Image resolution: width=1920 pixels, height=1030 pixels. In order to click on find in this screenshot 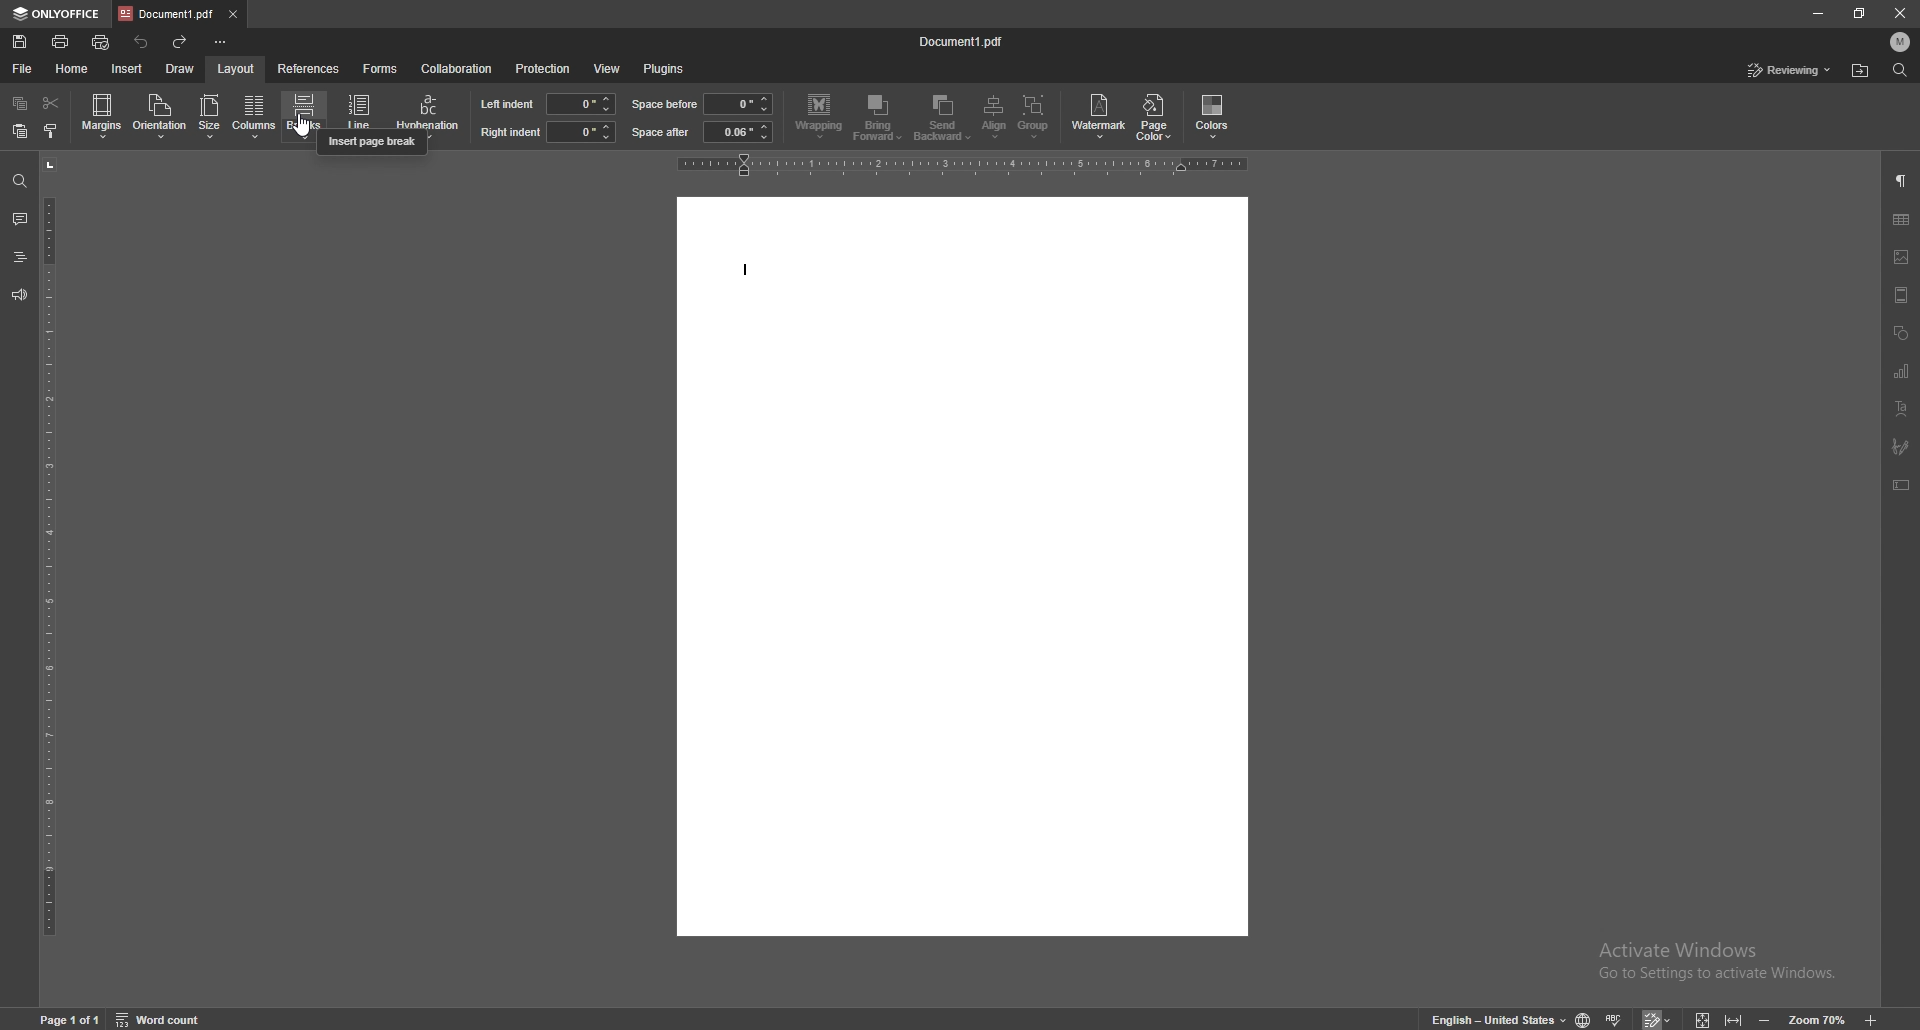, I will do `click(1901, 69)`.